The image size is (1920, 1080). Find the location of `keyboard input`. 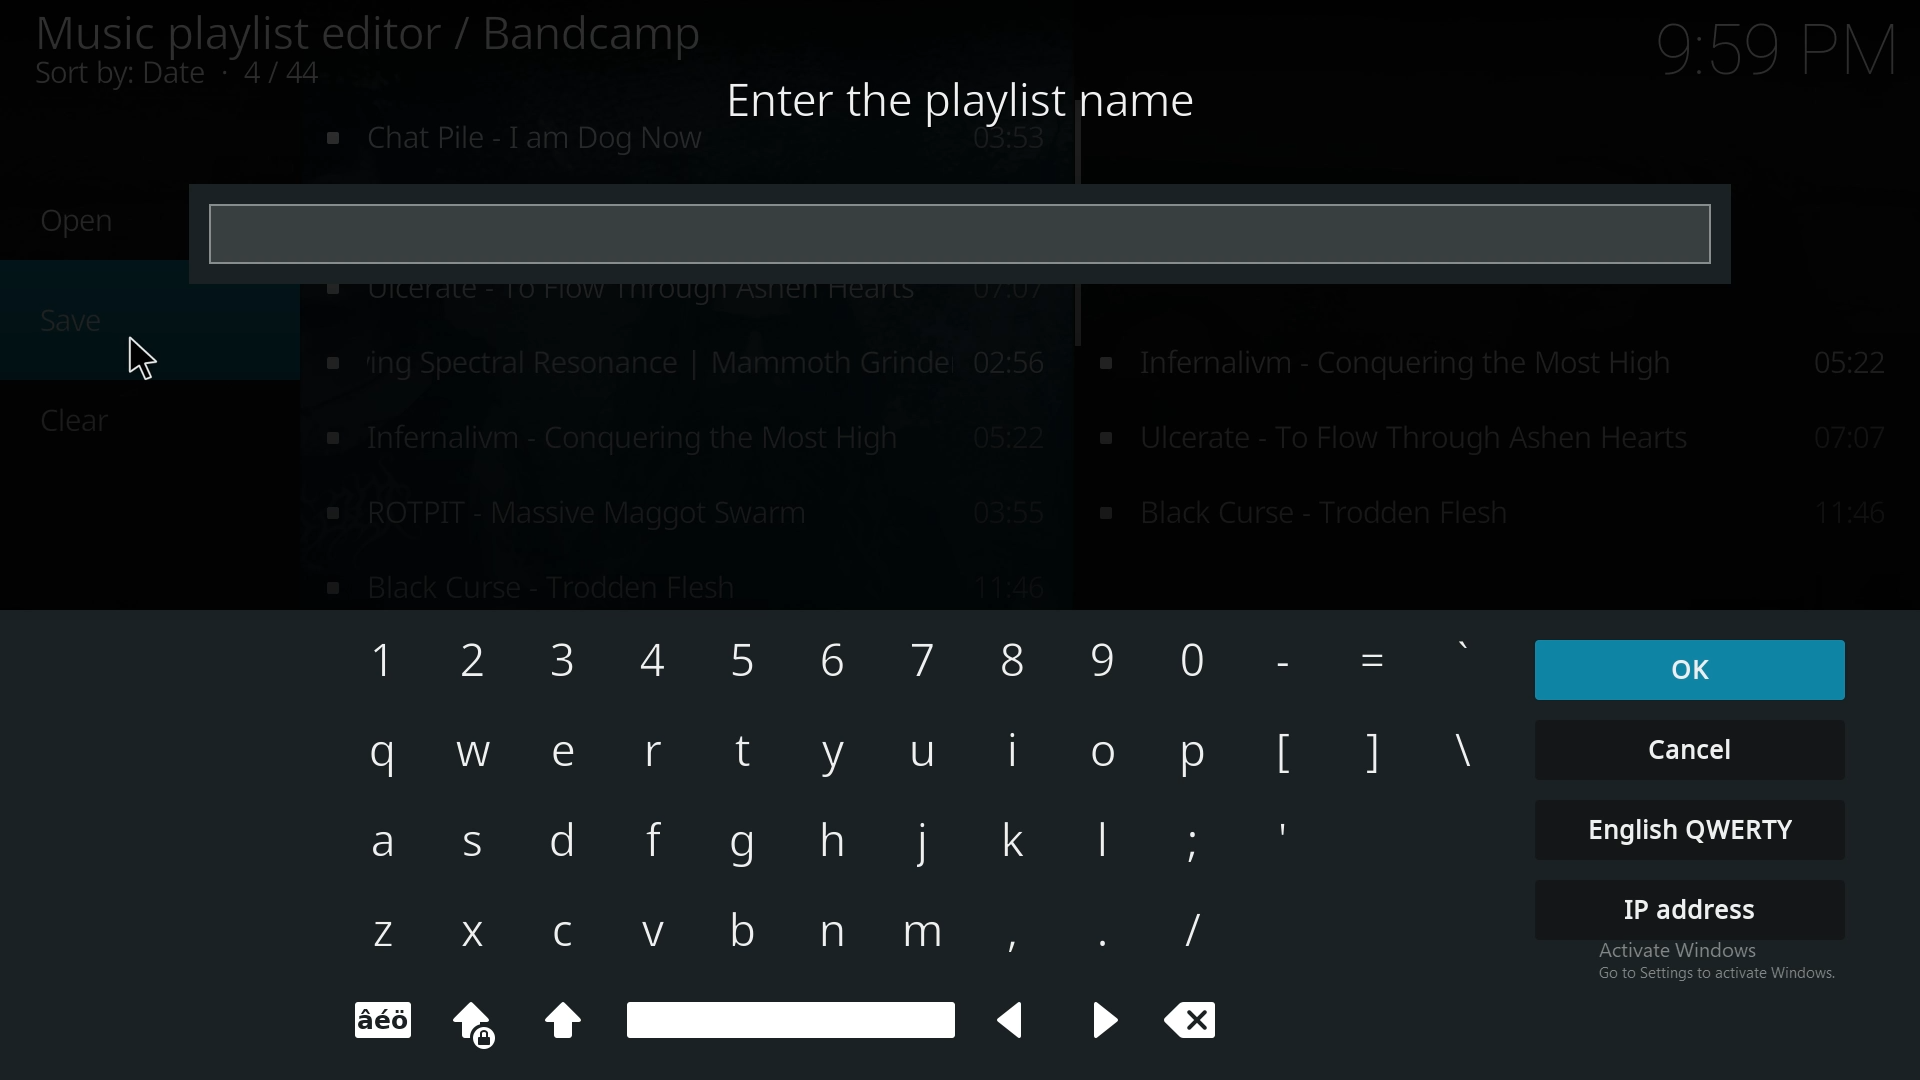

keyboard input is located at coordinates (370, 659).